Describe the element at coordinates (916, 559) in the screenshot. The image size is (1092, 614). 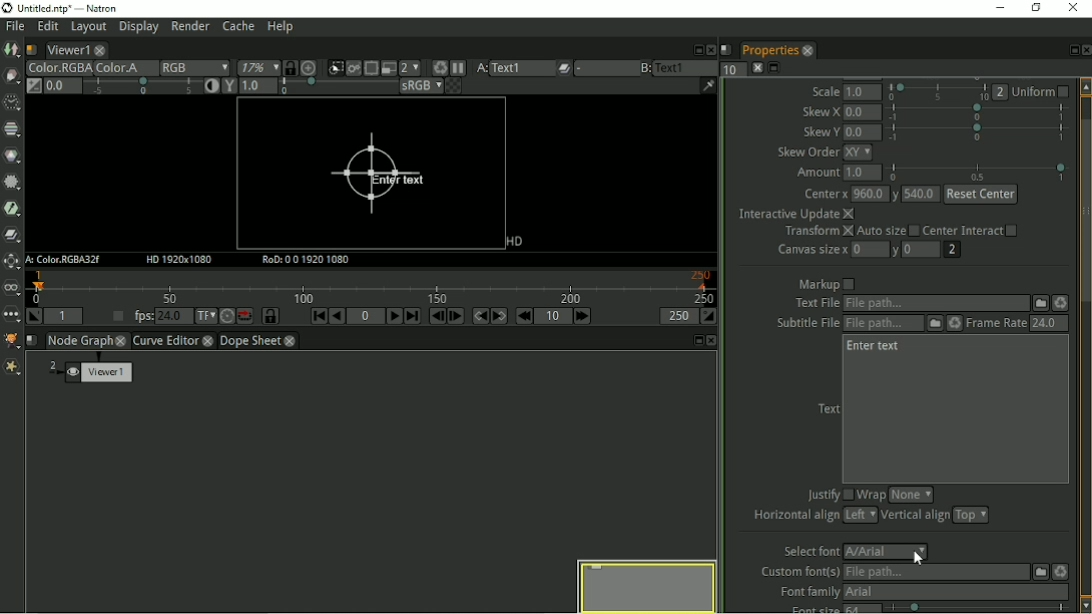
I see `cursor` at that location.